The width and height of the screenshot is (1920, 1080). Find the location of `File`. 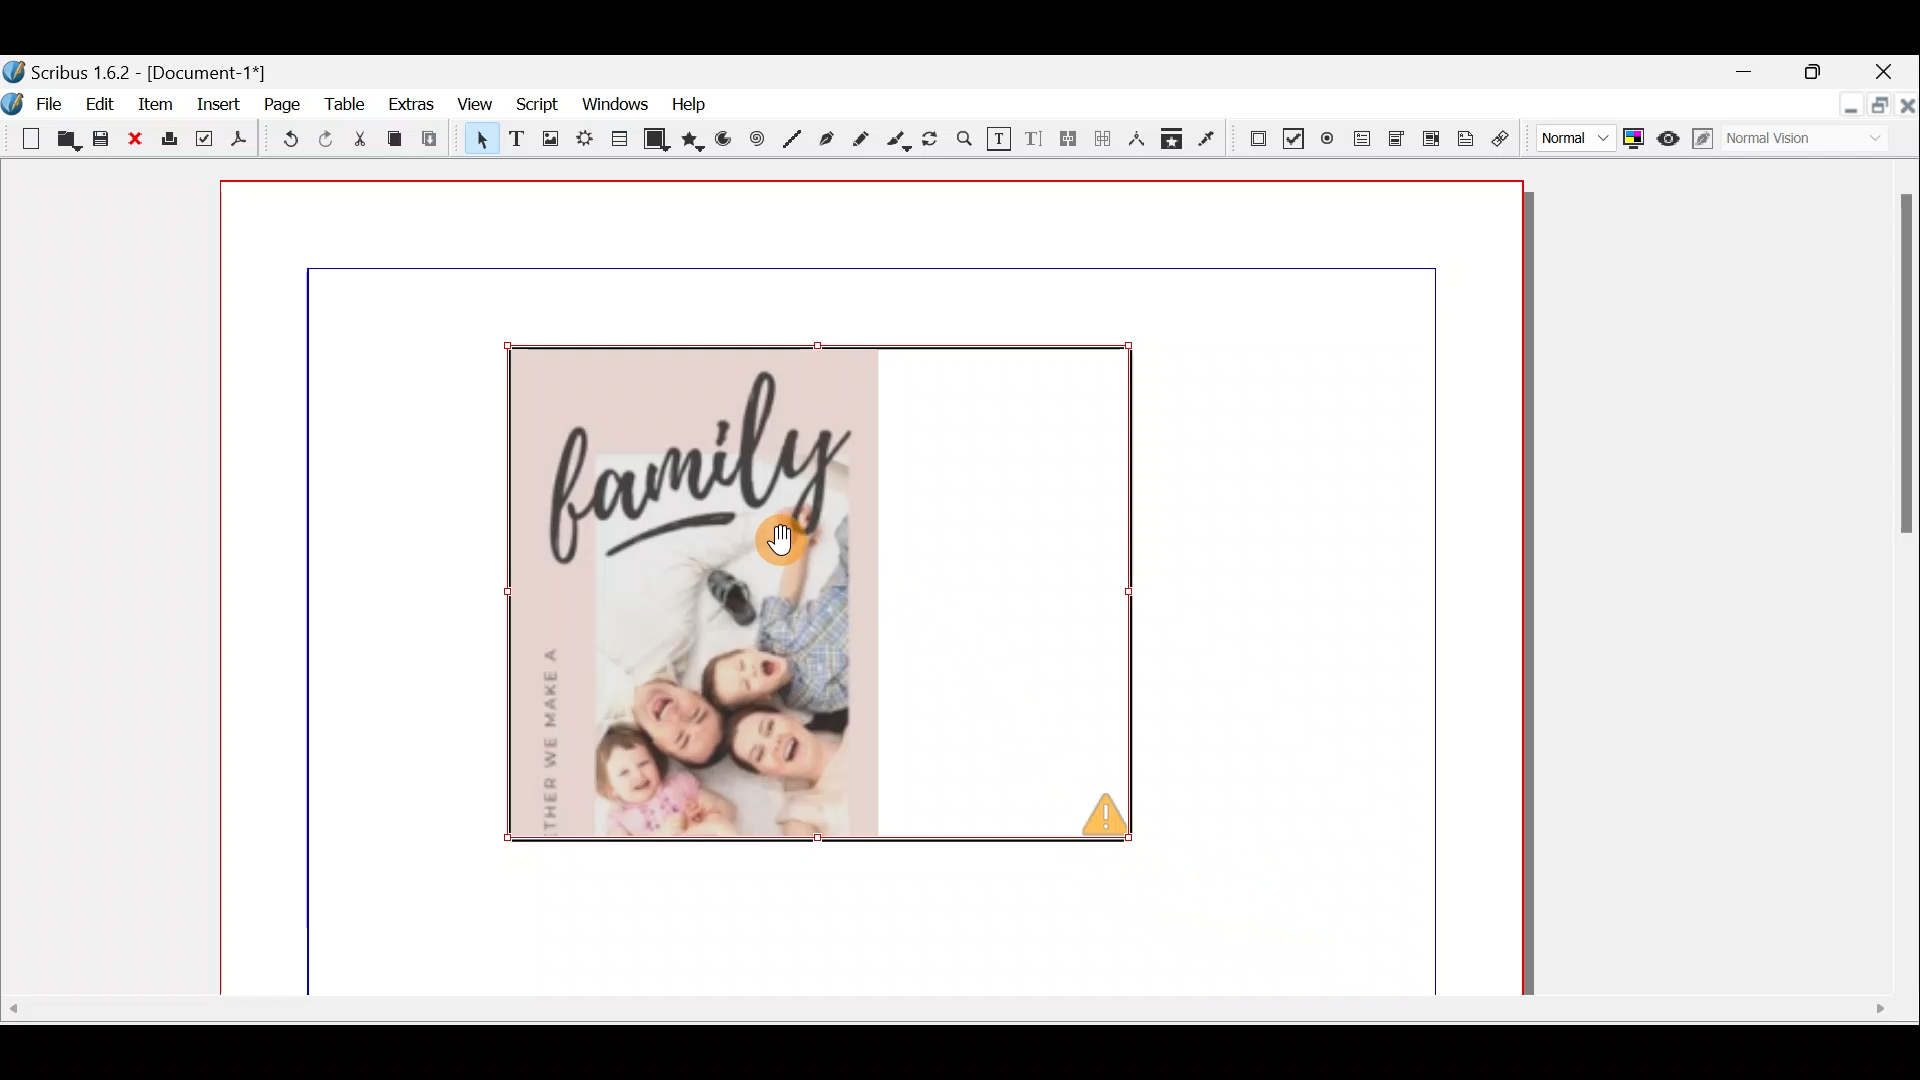

File is located at coordinates (53, 105).